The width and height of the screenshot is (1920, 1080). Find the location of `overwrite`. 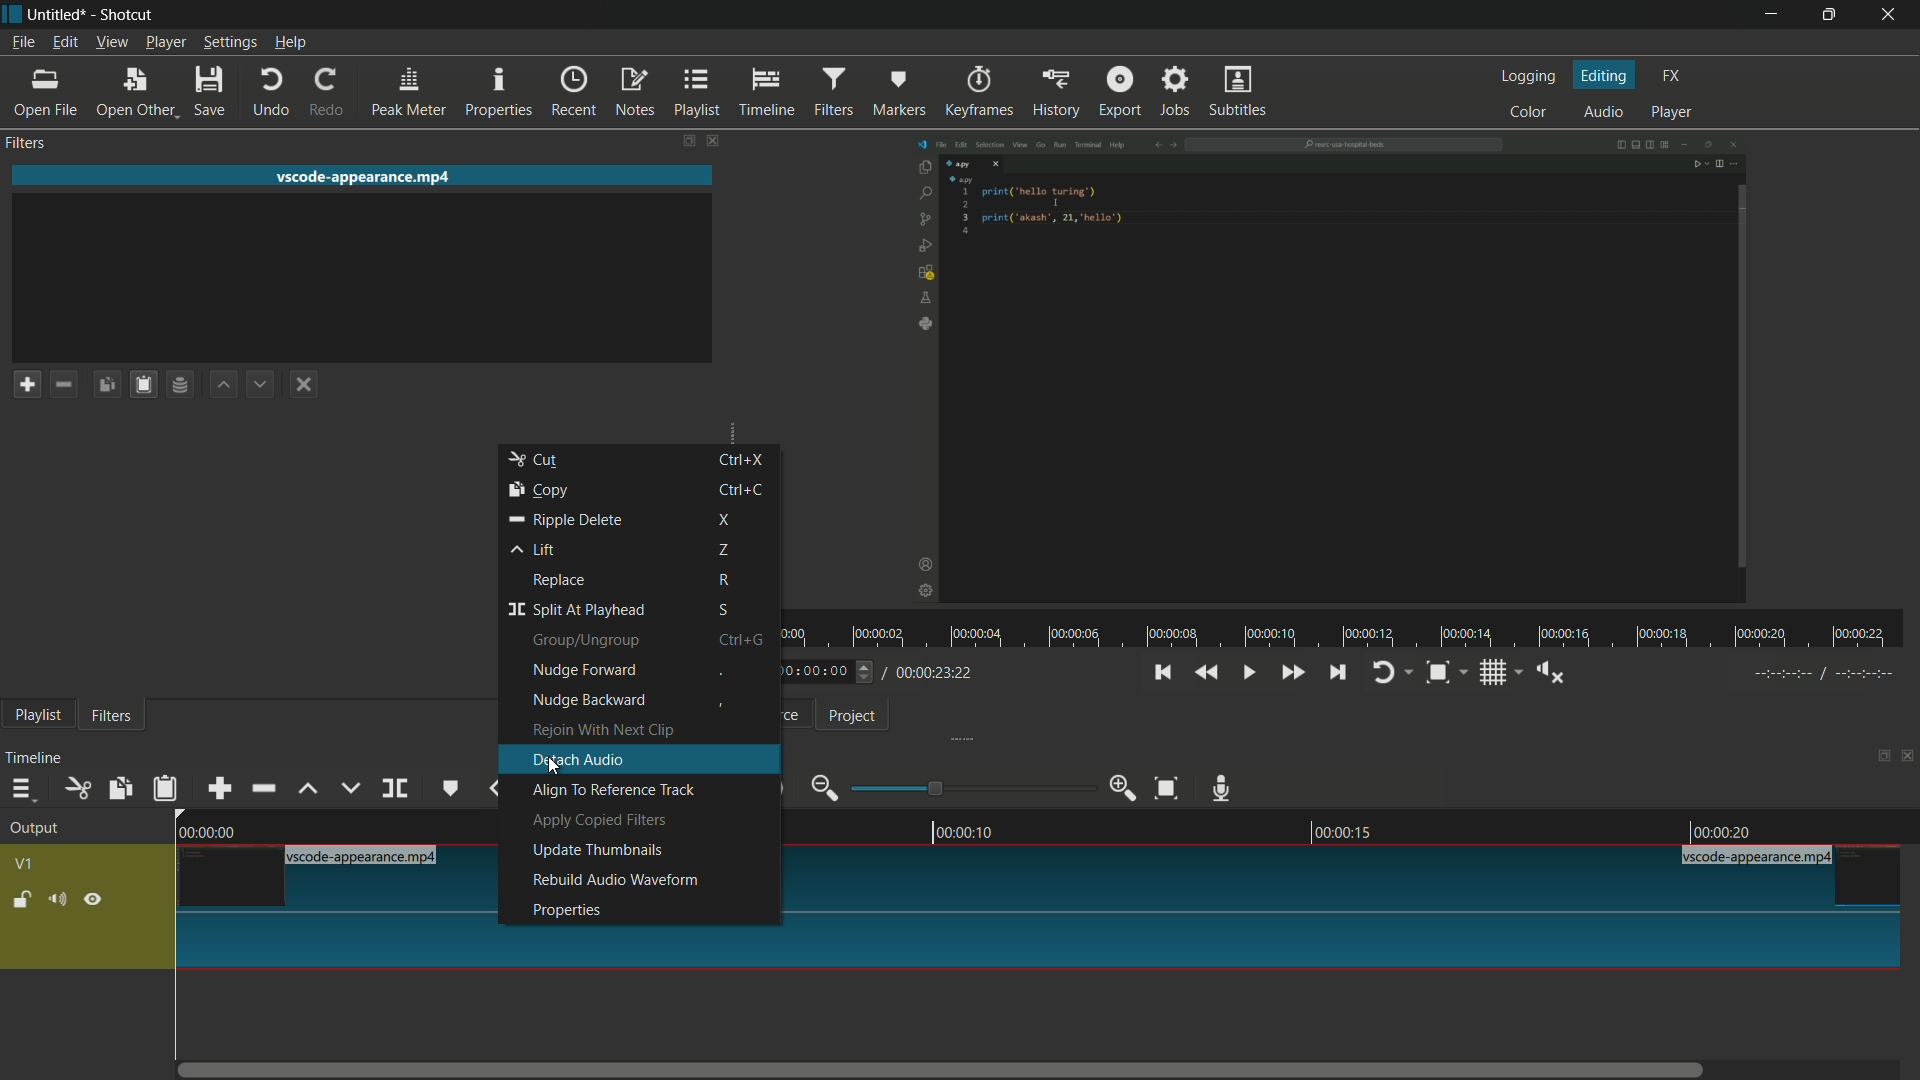

overwrite is located at coordinates (350, 788).